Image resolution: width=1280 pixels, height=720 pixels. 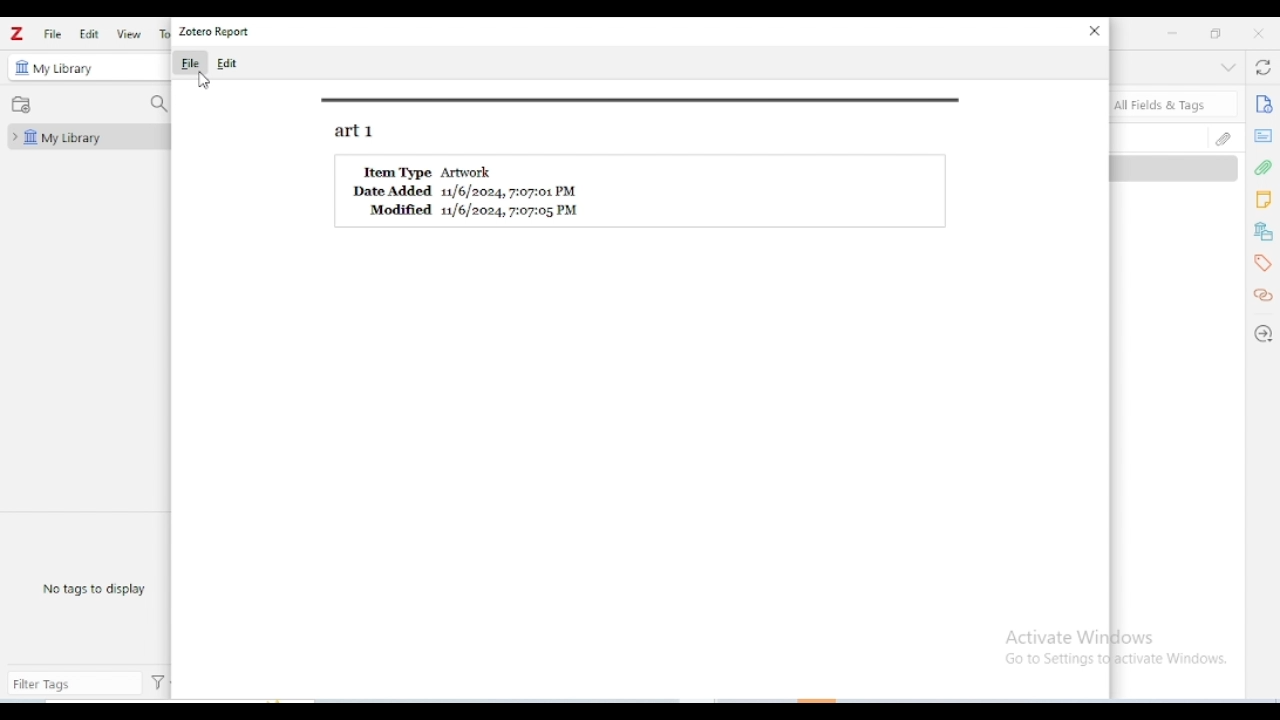 I want to click on abstract, so click(x=1262, y=136).